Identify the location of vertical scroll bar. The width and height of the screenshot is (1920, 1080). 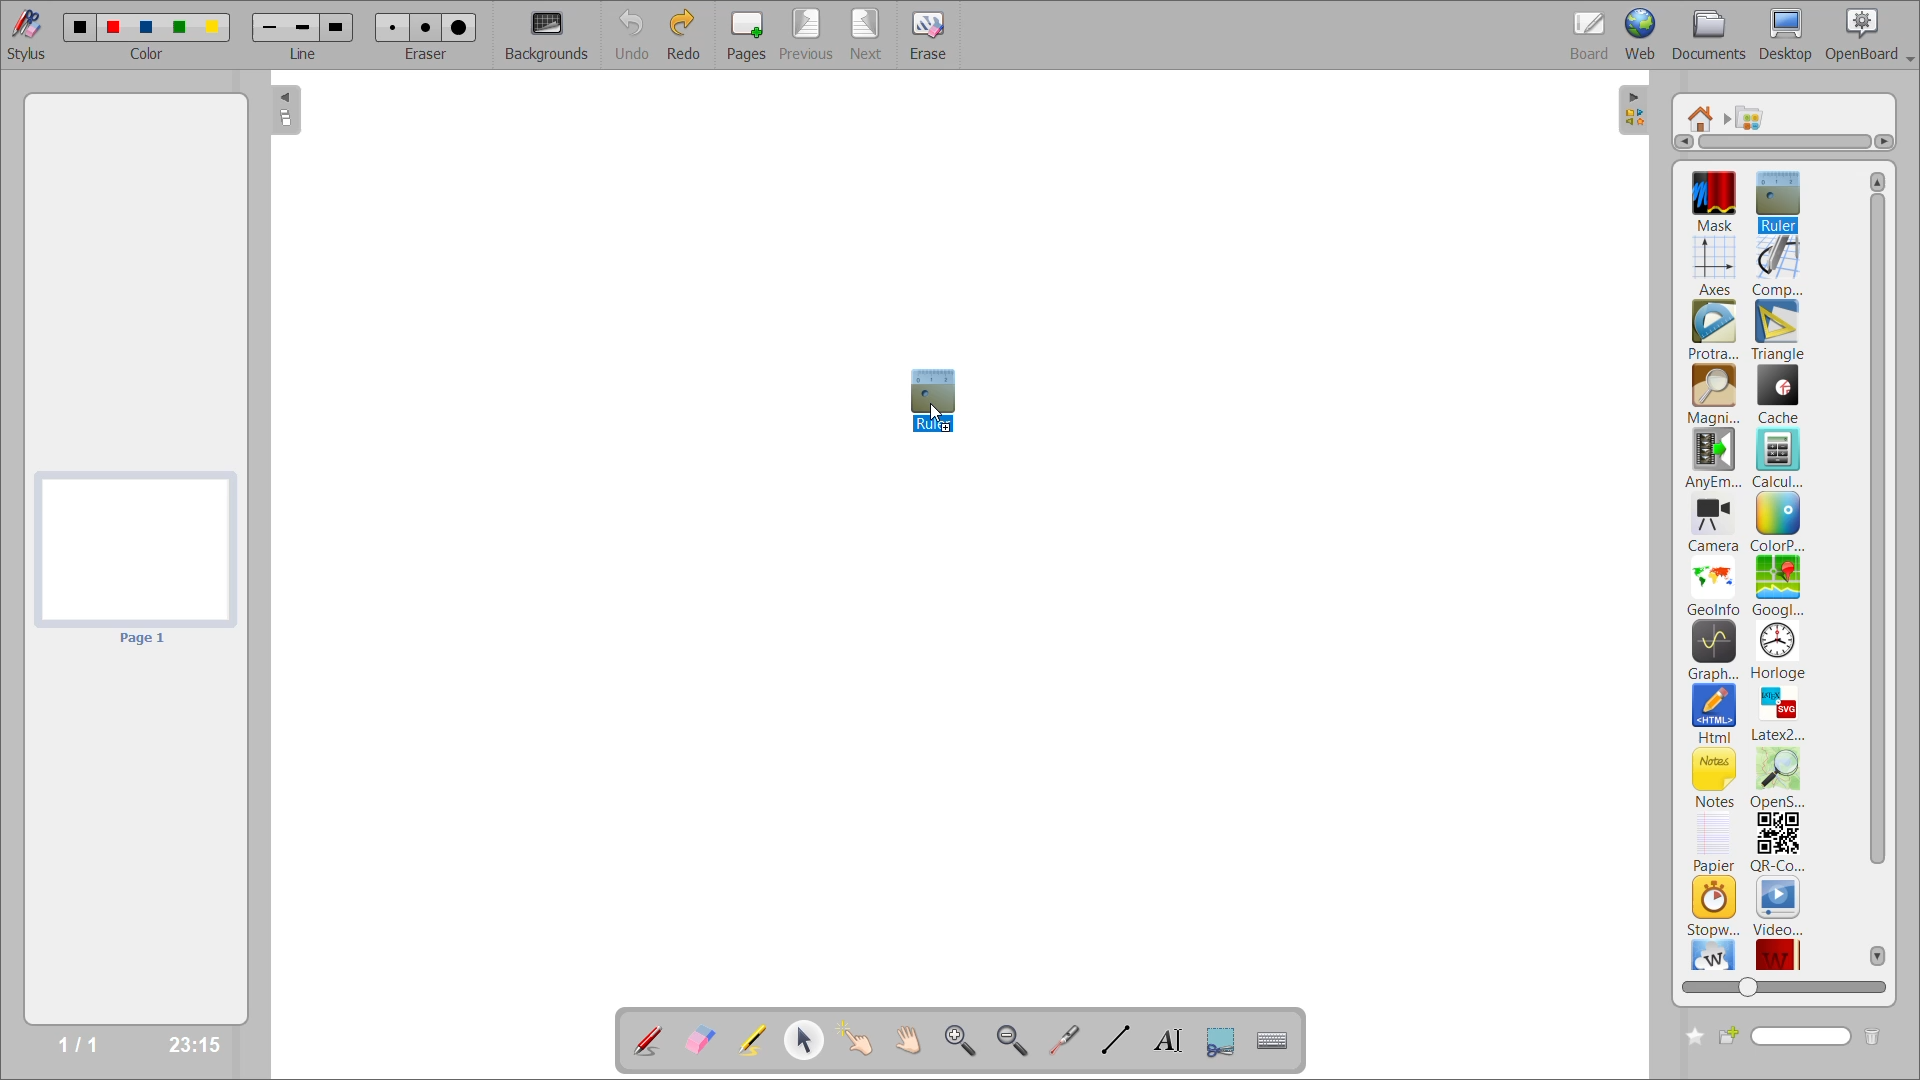
(1878, 567).